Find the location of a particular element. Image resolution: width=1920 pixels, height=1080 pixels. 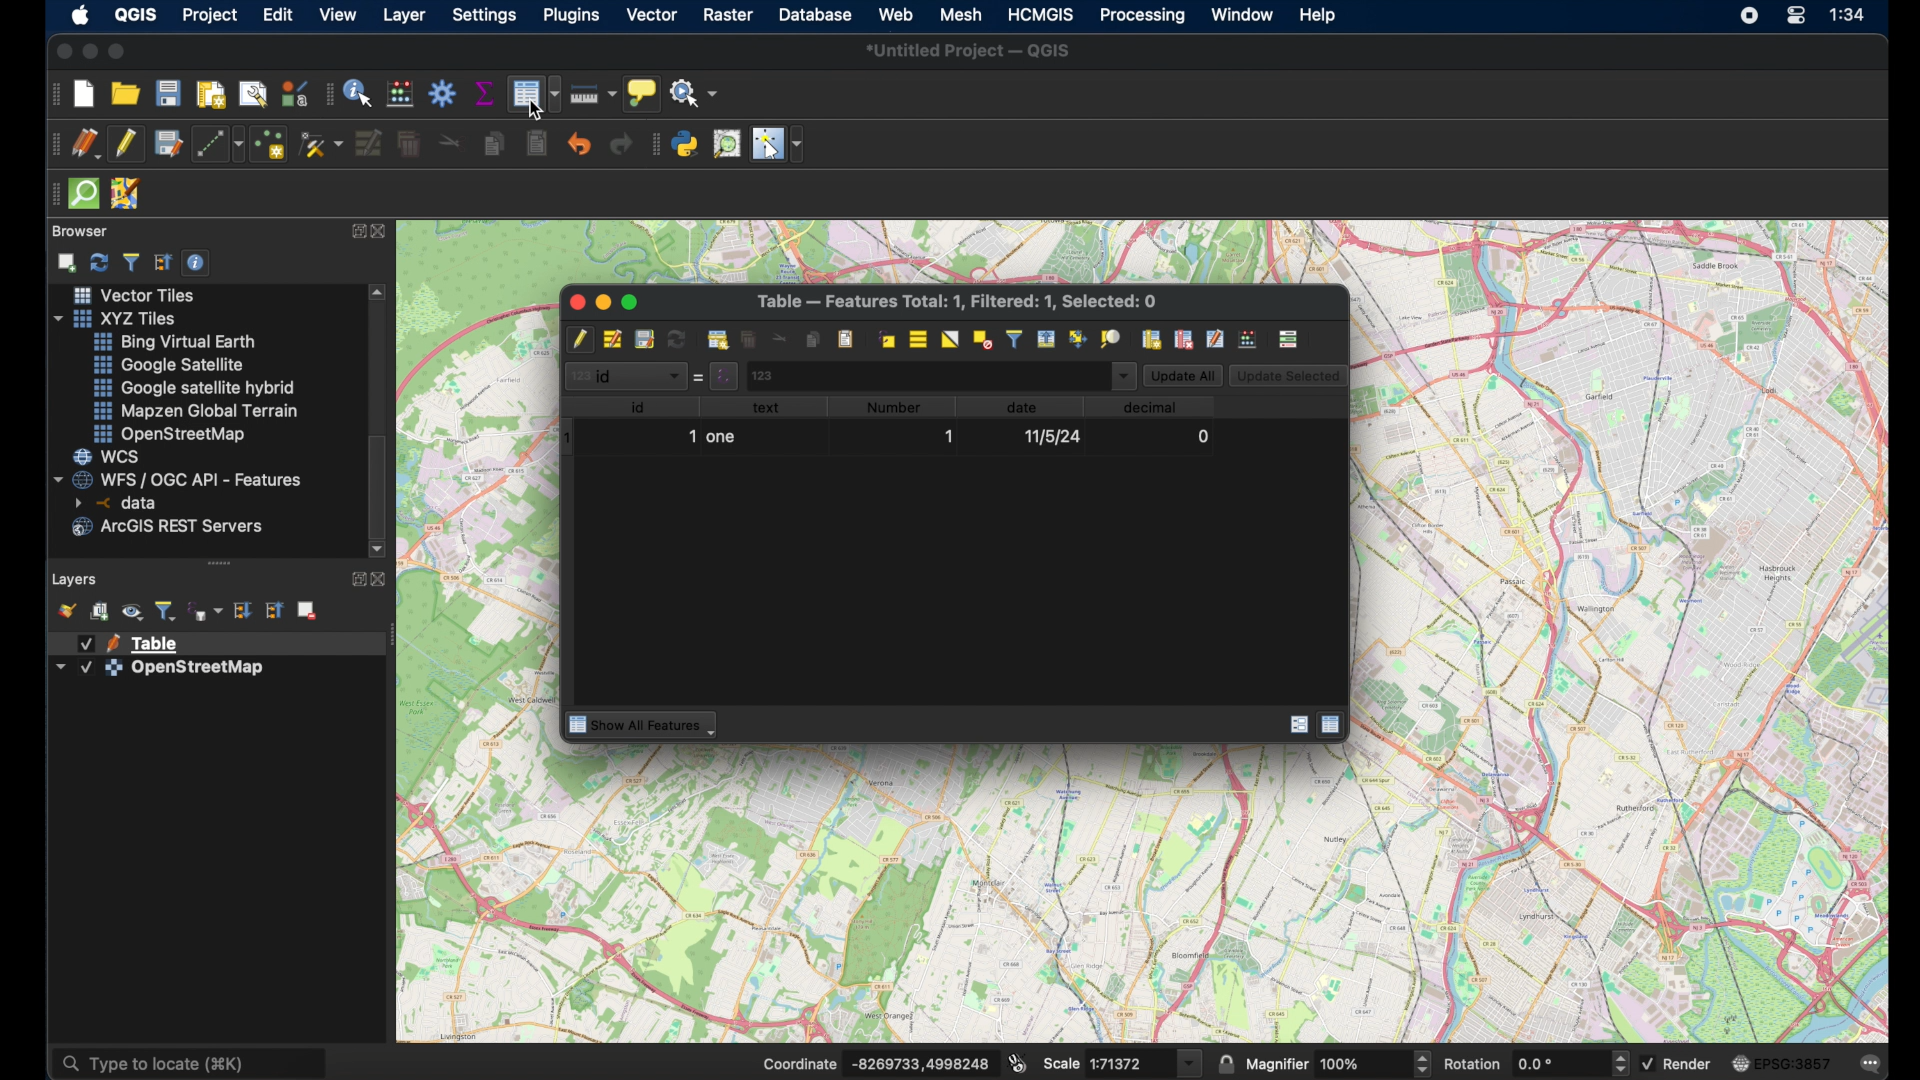

layer is located at coordinates (403, 15).